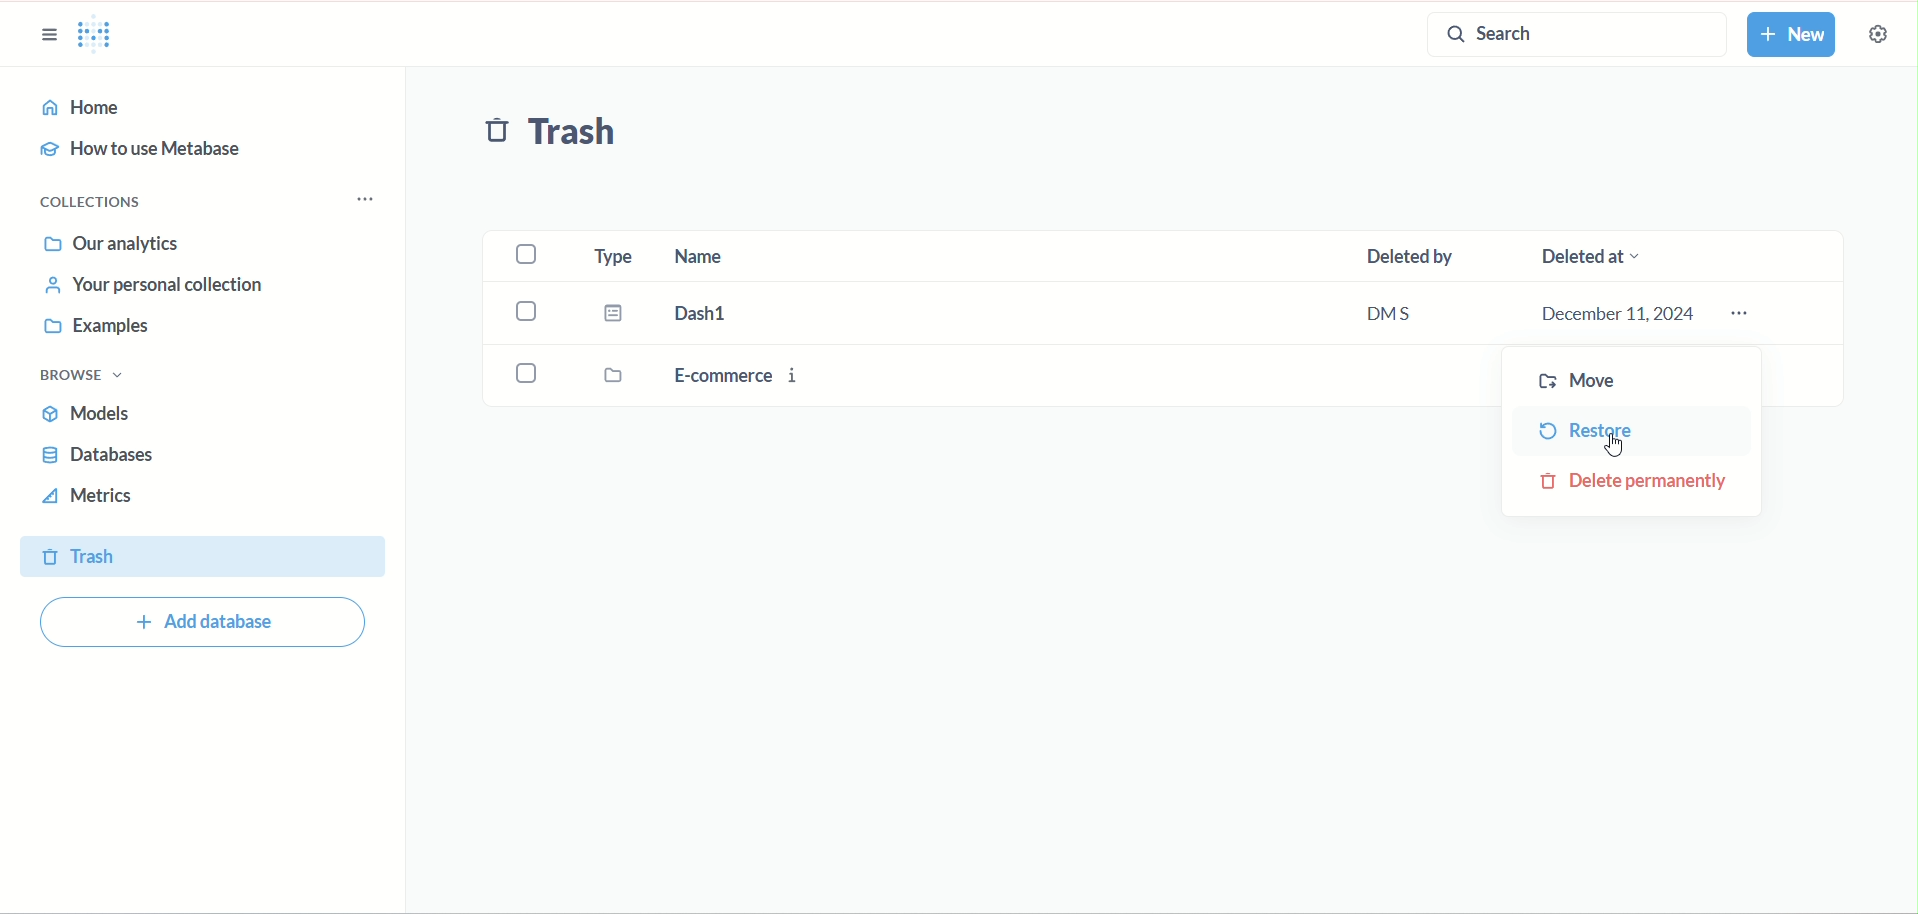  I want to click on Dash1, so click(721, 313).